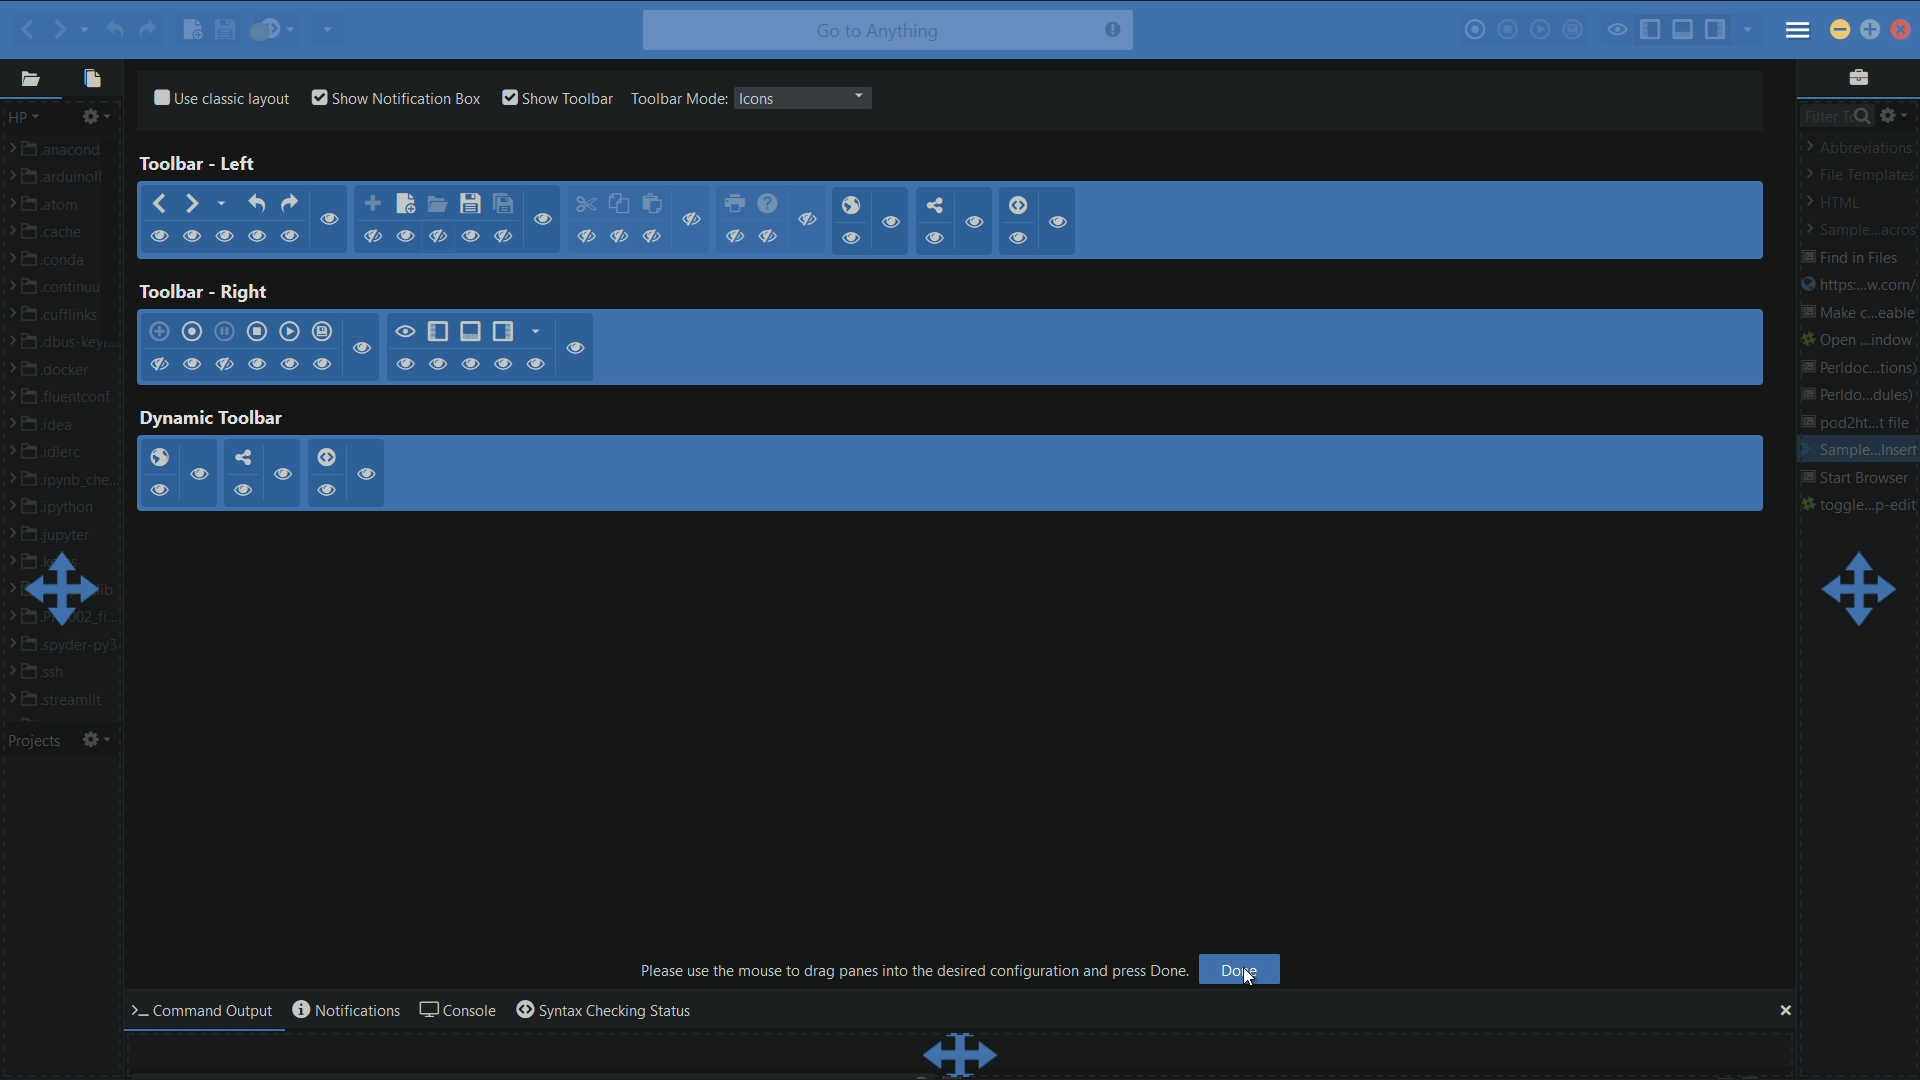  Describe the element at coordinates (1895, 114) in the screenshot. I see `settings` at that location.